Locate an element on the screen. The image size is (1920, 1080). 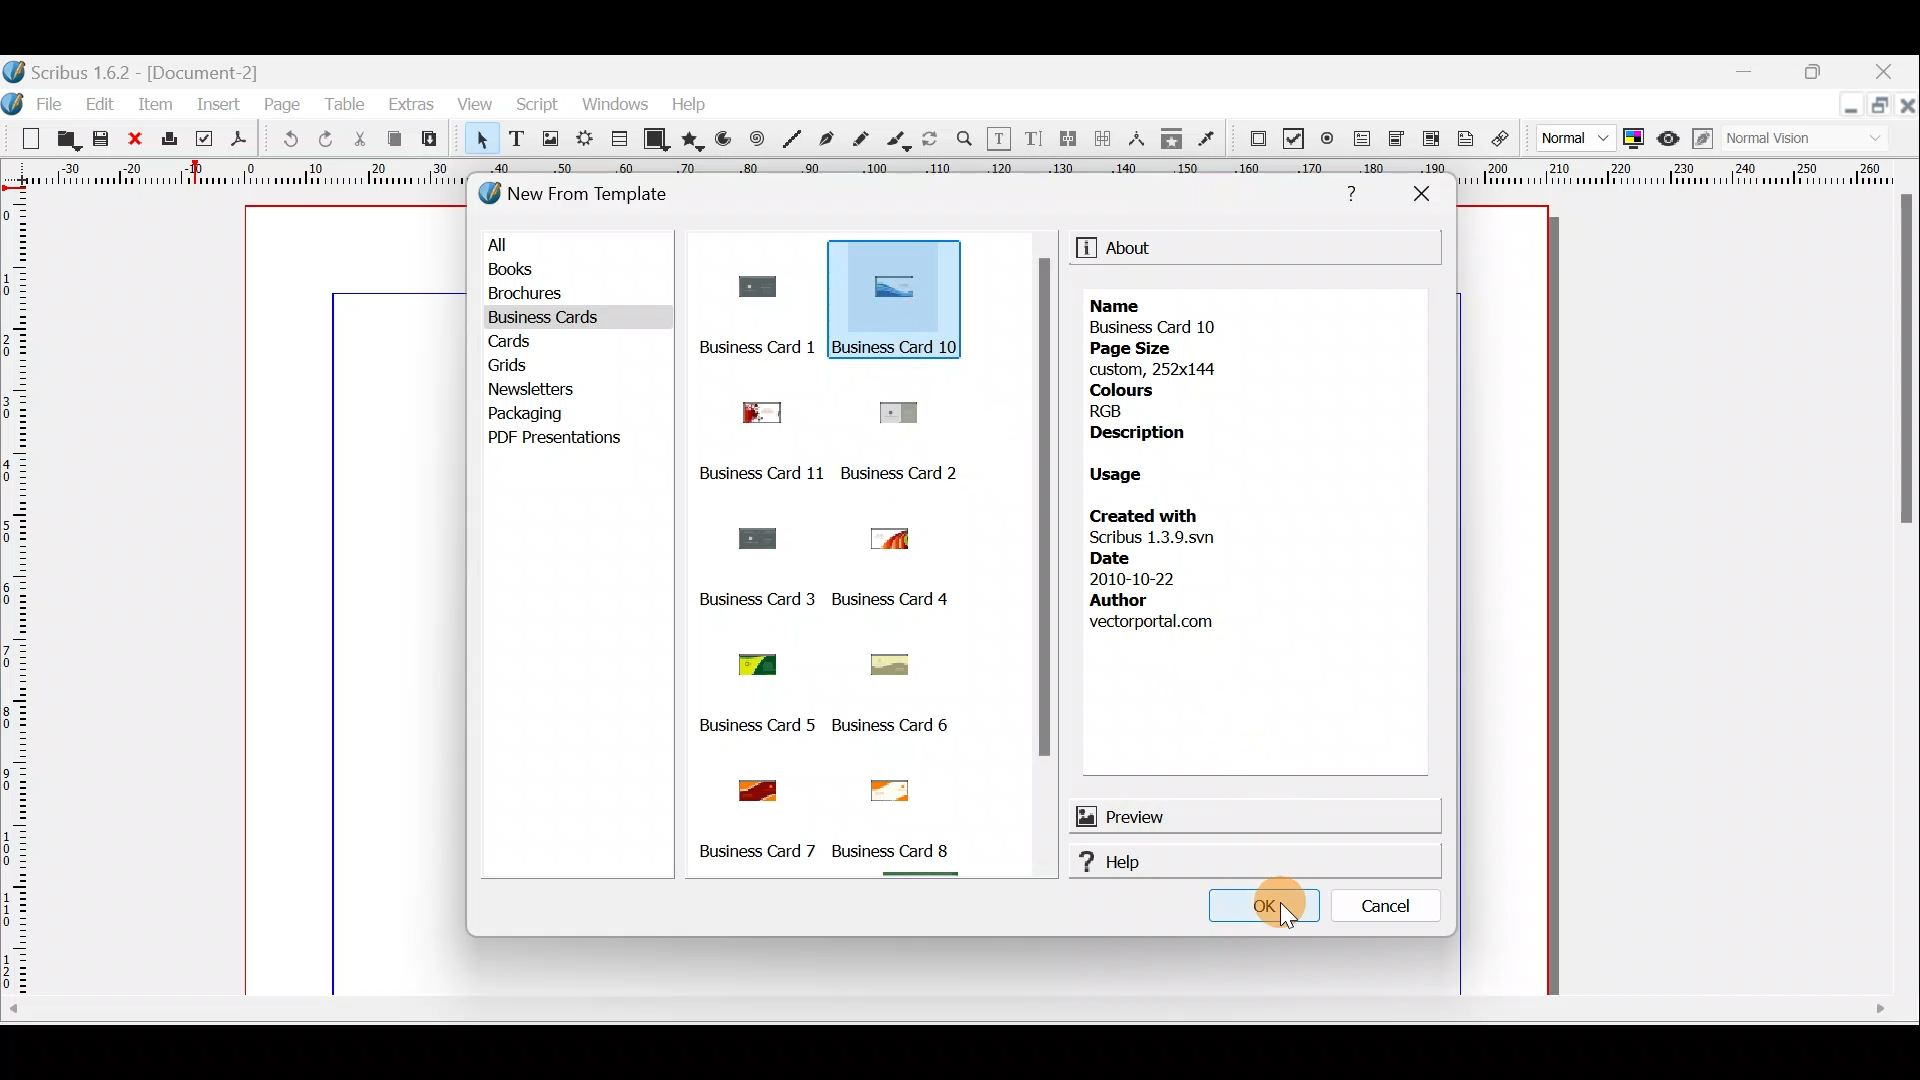
PDF presentations is located at coordinates (571, 441).